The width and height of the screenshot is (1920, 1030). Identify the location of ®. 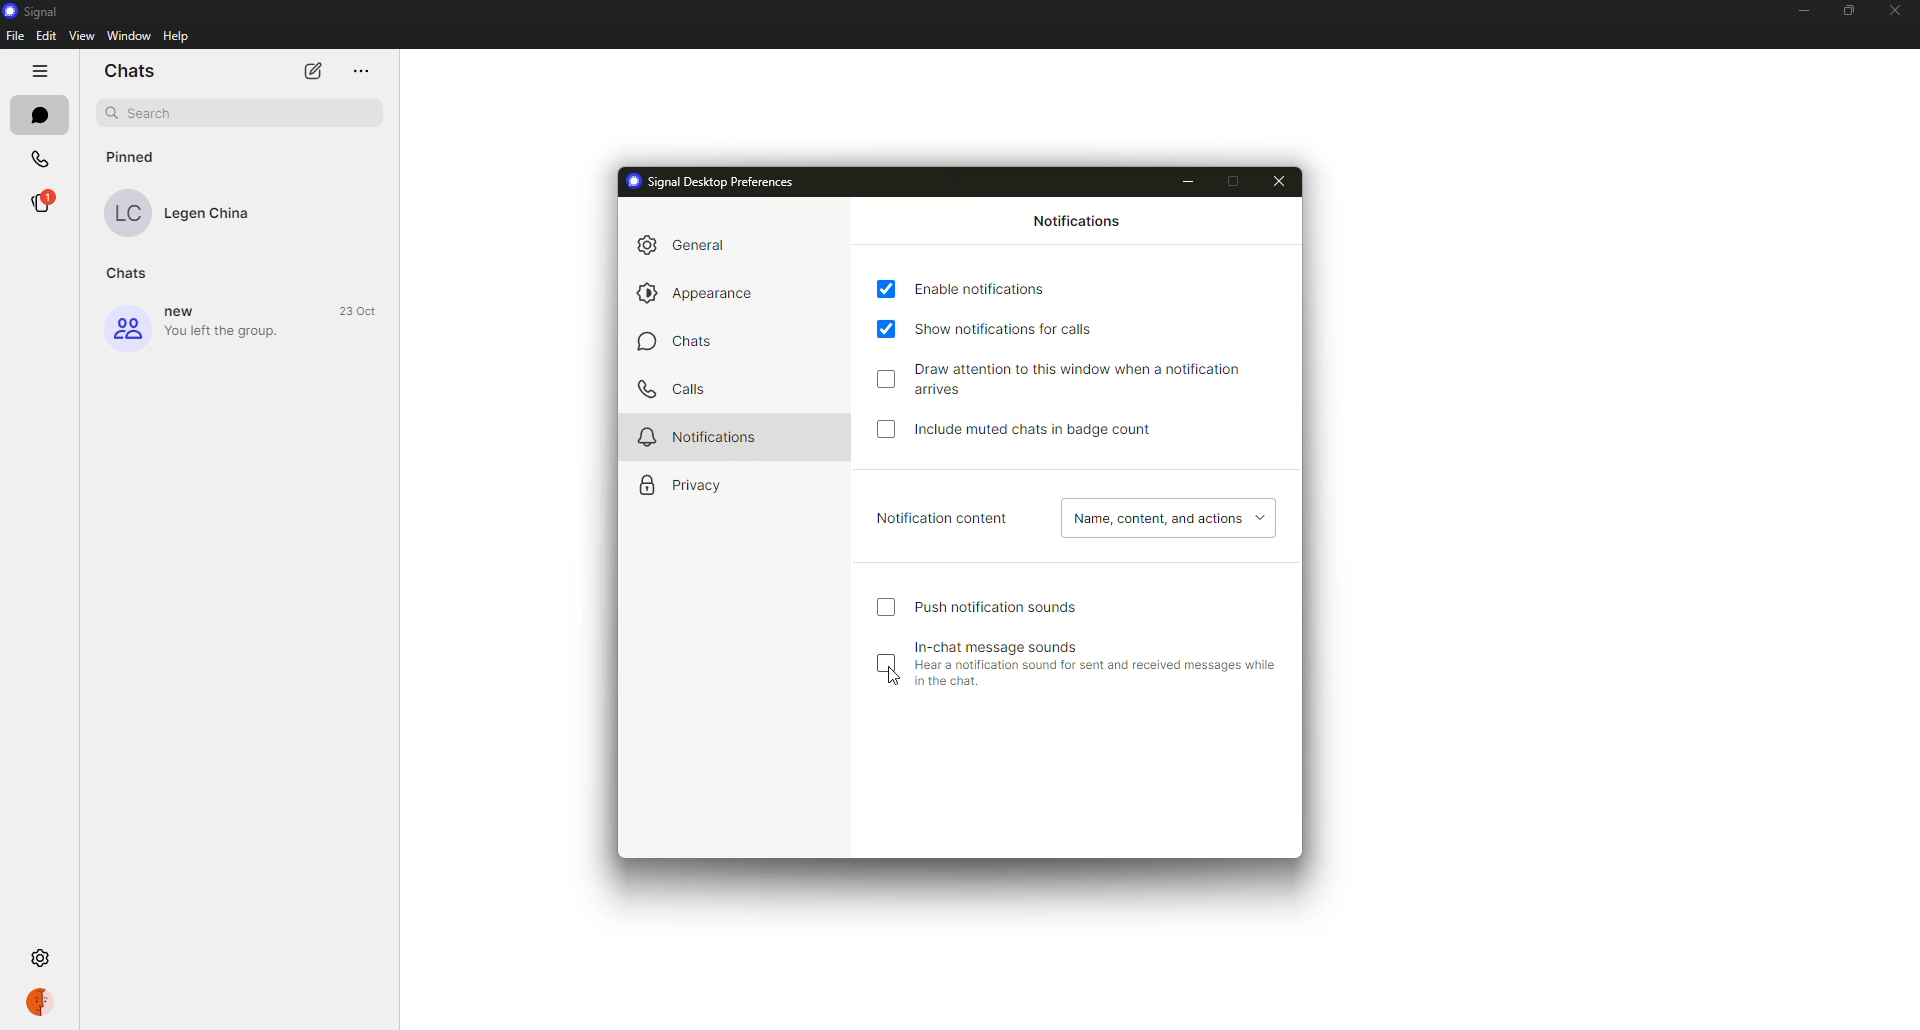
(40, 202).